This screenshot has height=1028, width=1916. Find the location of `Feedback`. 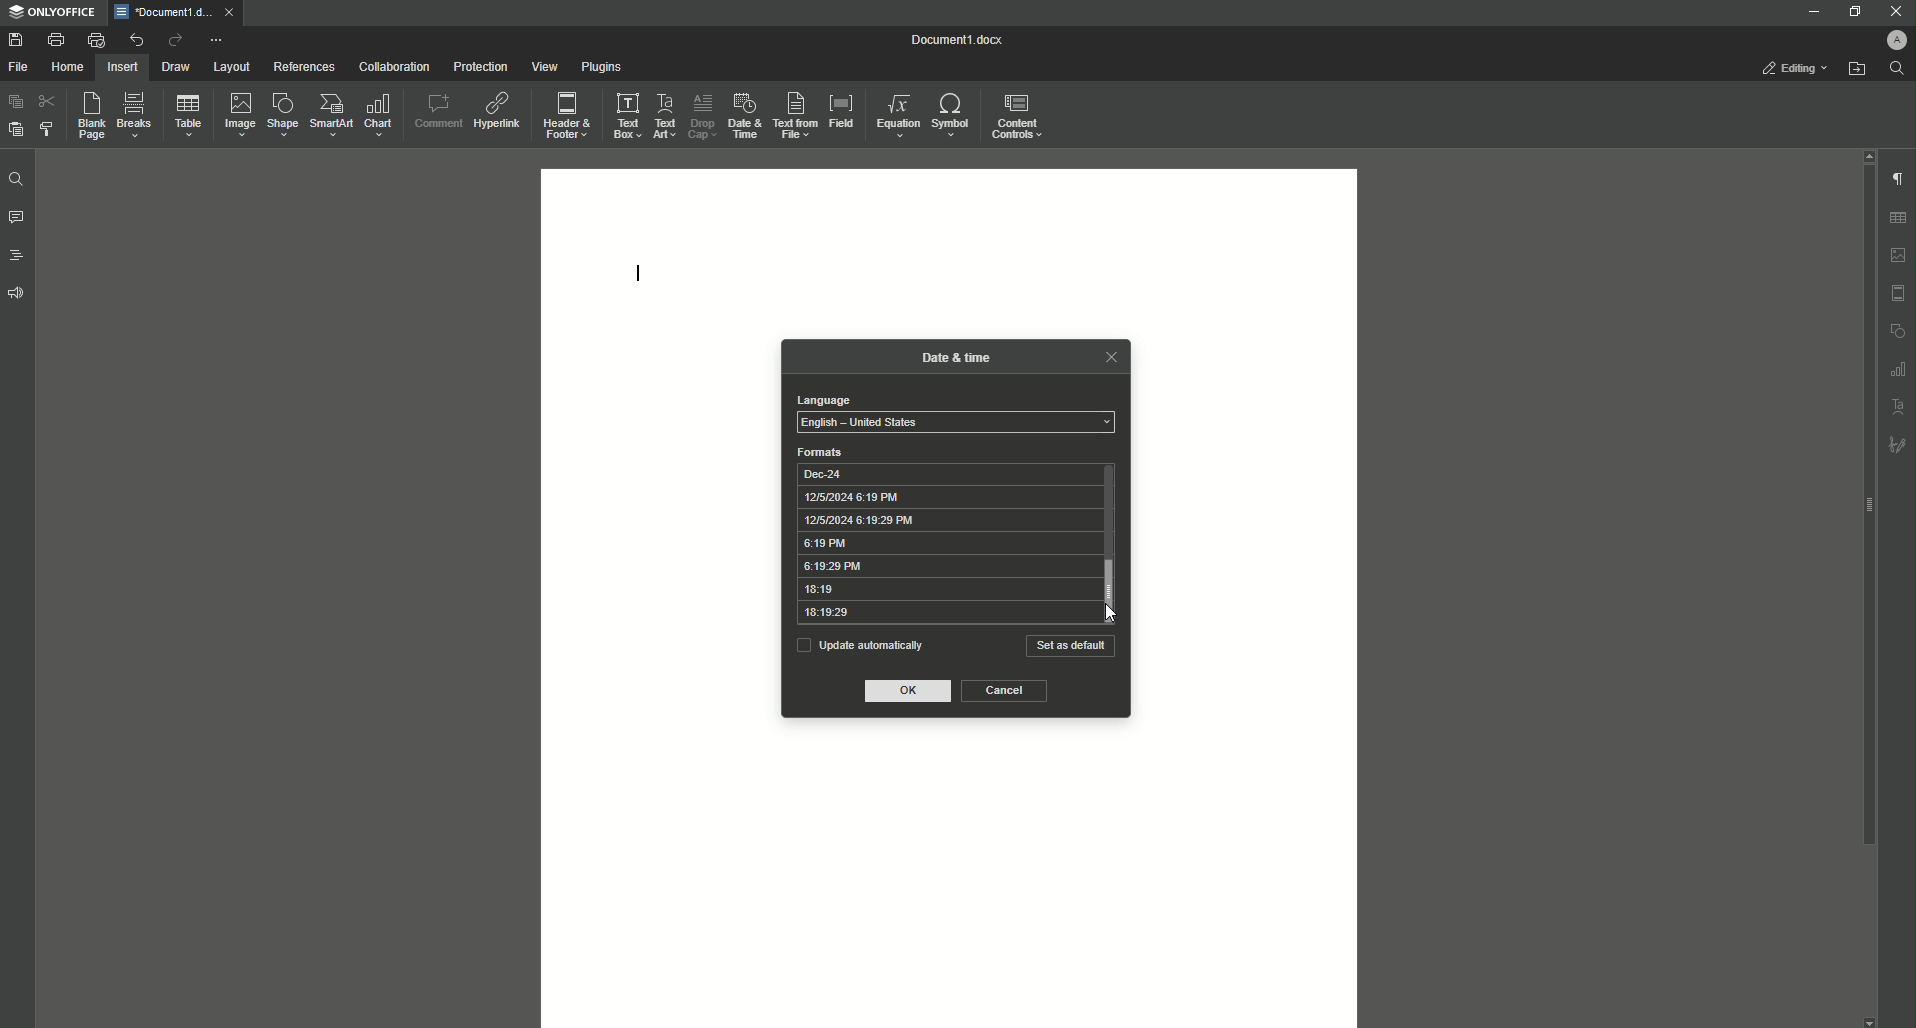

Feedback is located at coordinates (18, 293).